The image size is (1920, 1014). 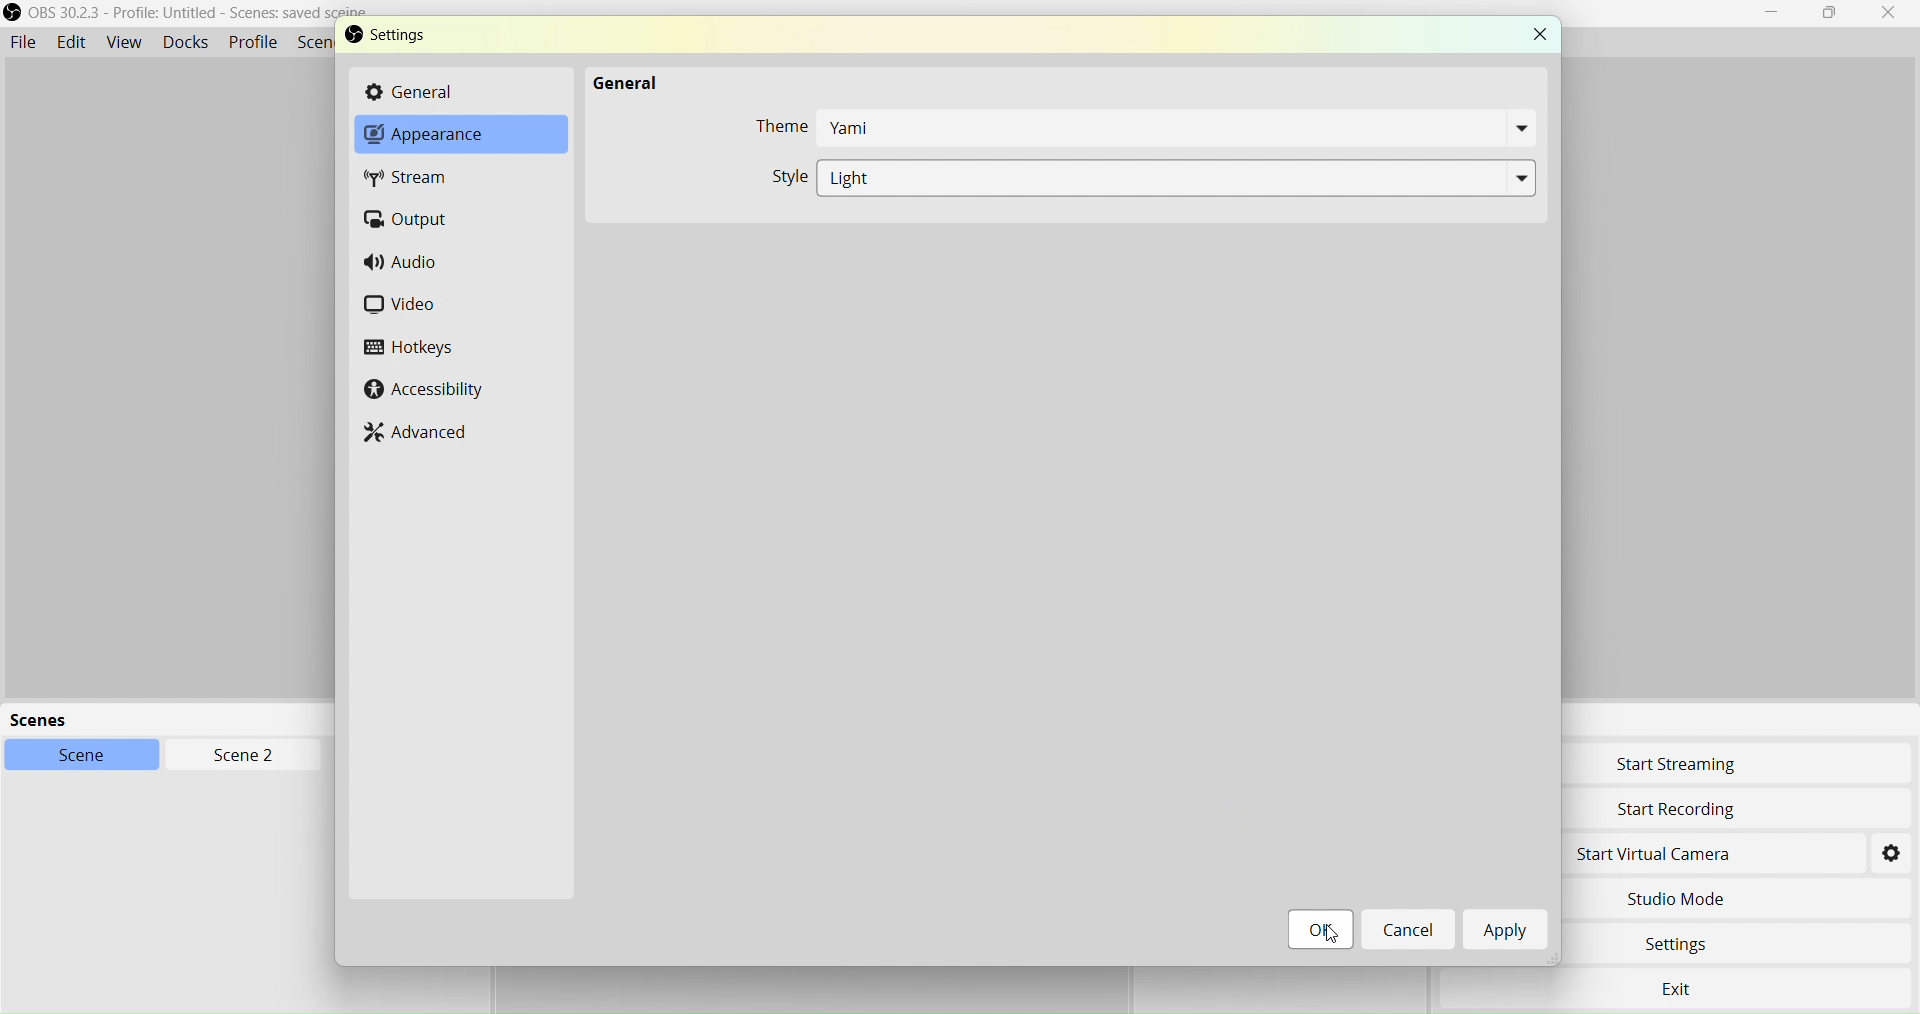 What do you see at coordinates (426, 390) in the screenshot?
I see `Accesibility` at bounding box center [426, 390].